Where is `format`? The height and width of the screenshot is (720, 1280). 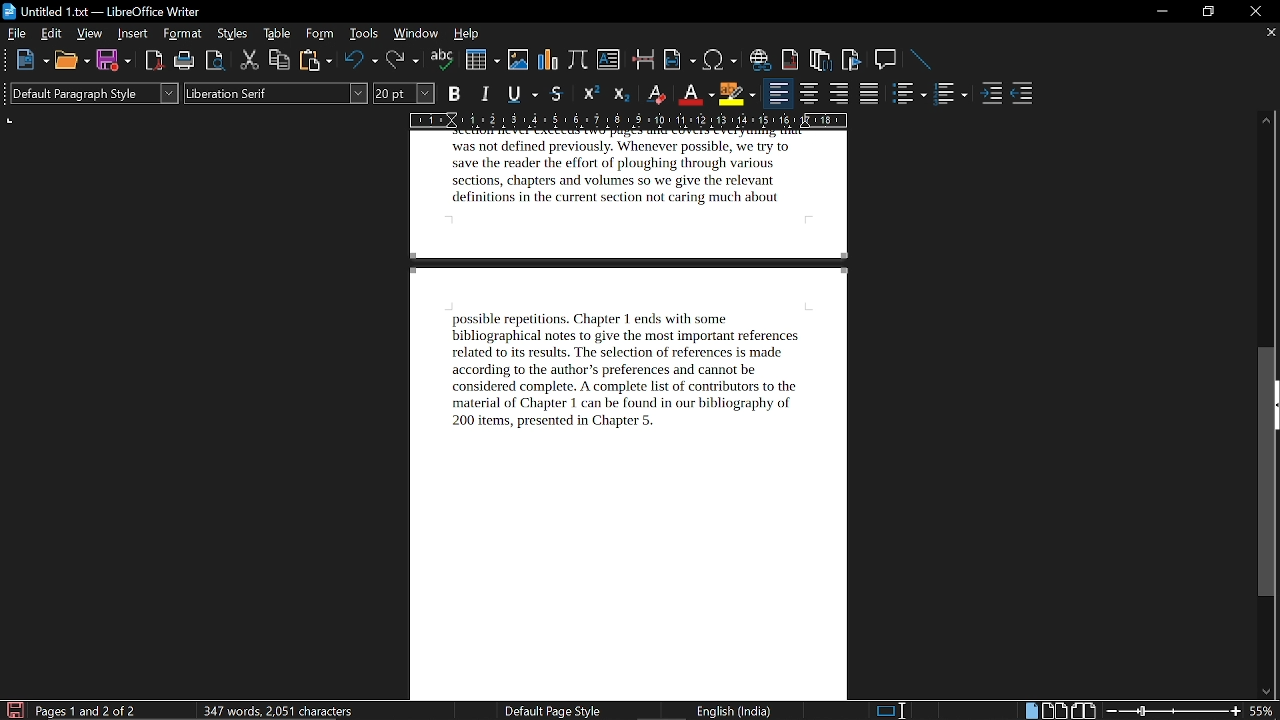 format is located at coordinates (183, 34).